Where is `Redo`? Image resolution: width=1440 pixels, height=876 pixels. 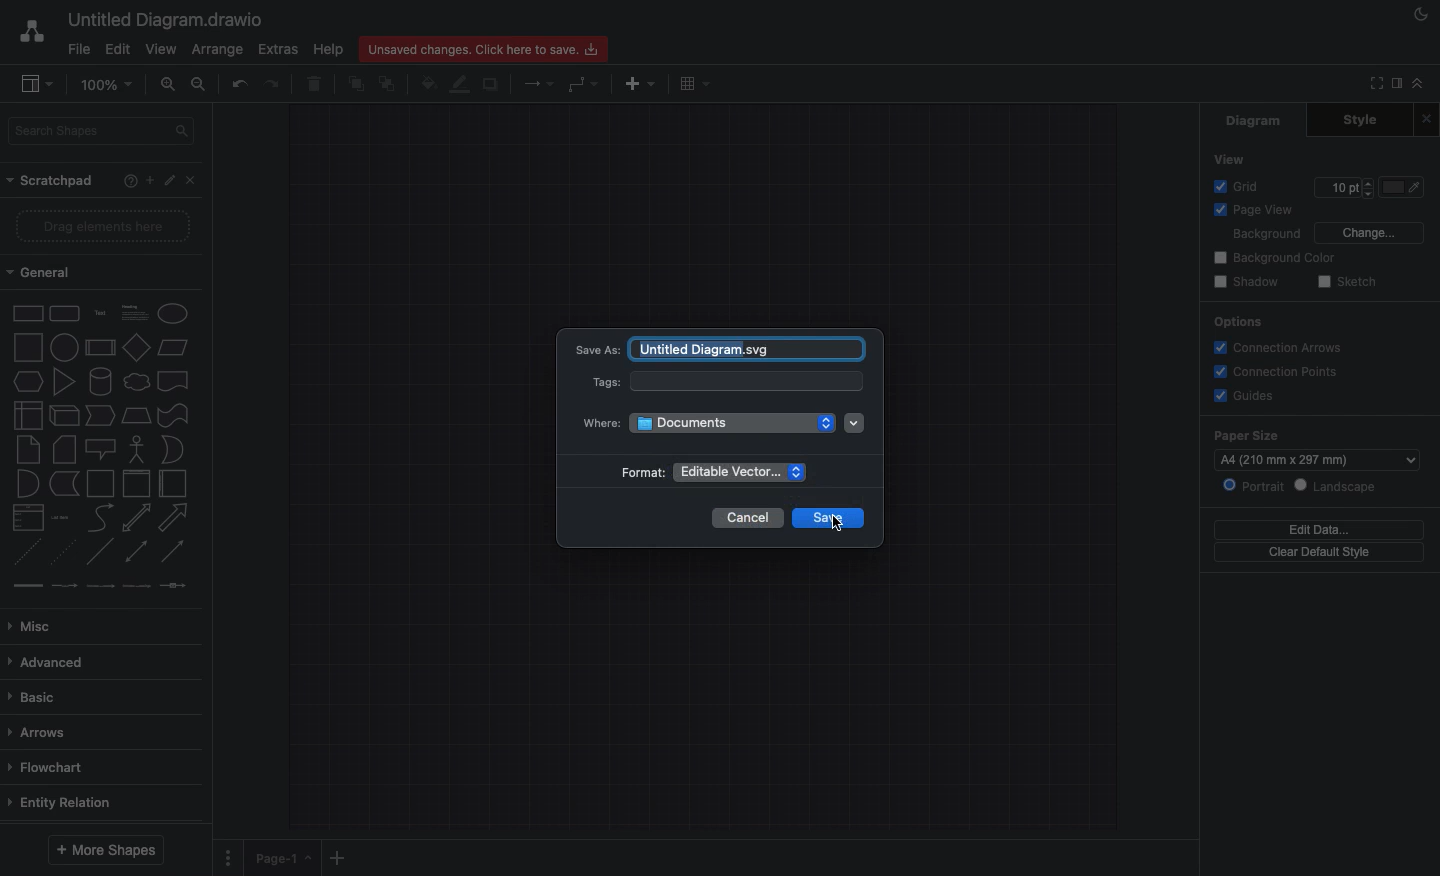 Redo is located at coordinates (272, 83).